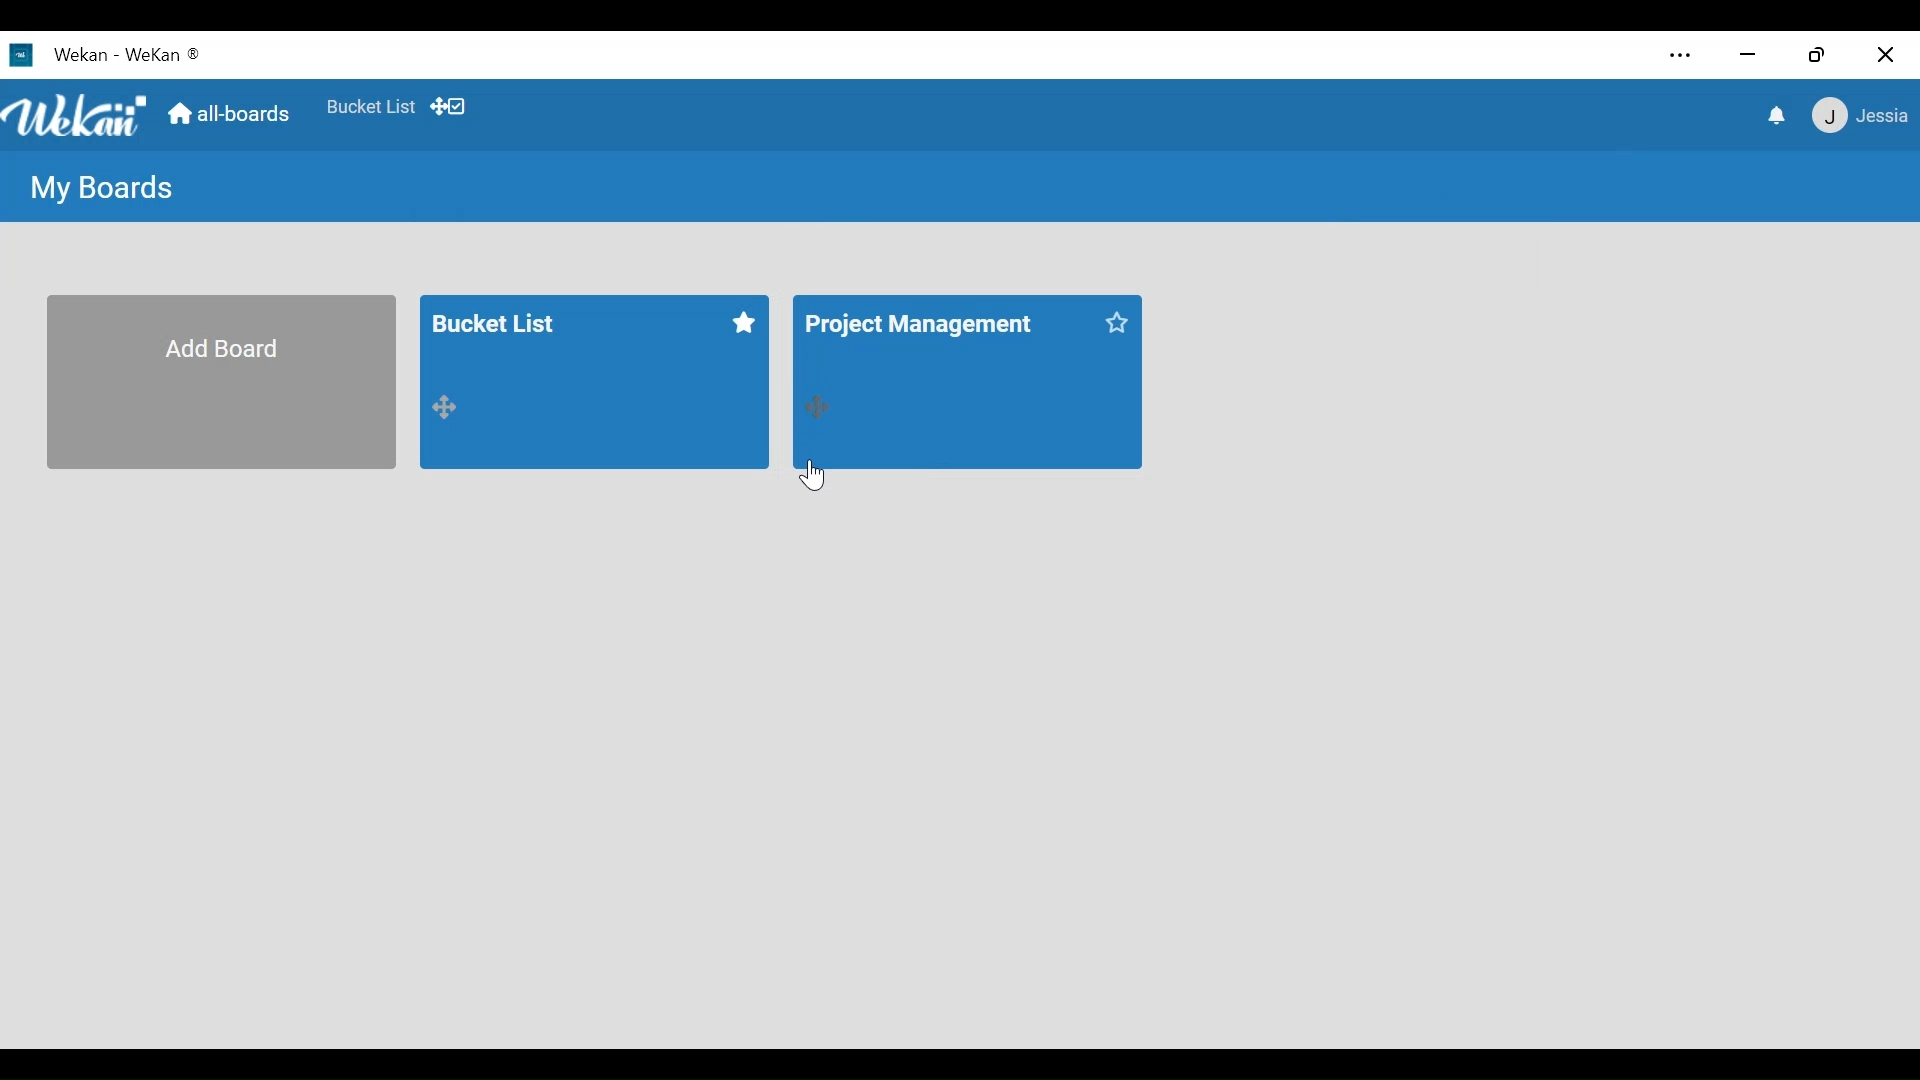  What do you see at coordinates (219, 381) in the screenshot?
I see `Add Board` at bounding box center [219, 381].